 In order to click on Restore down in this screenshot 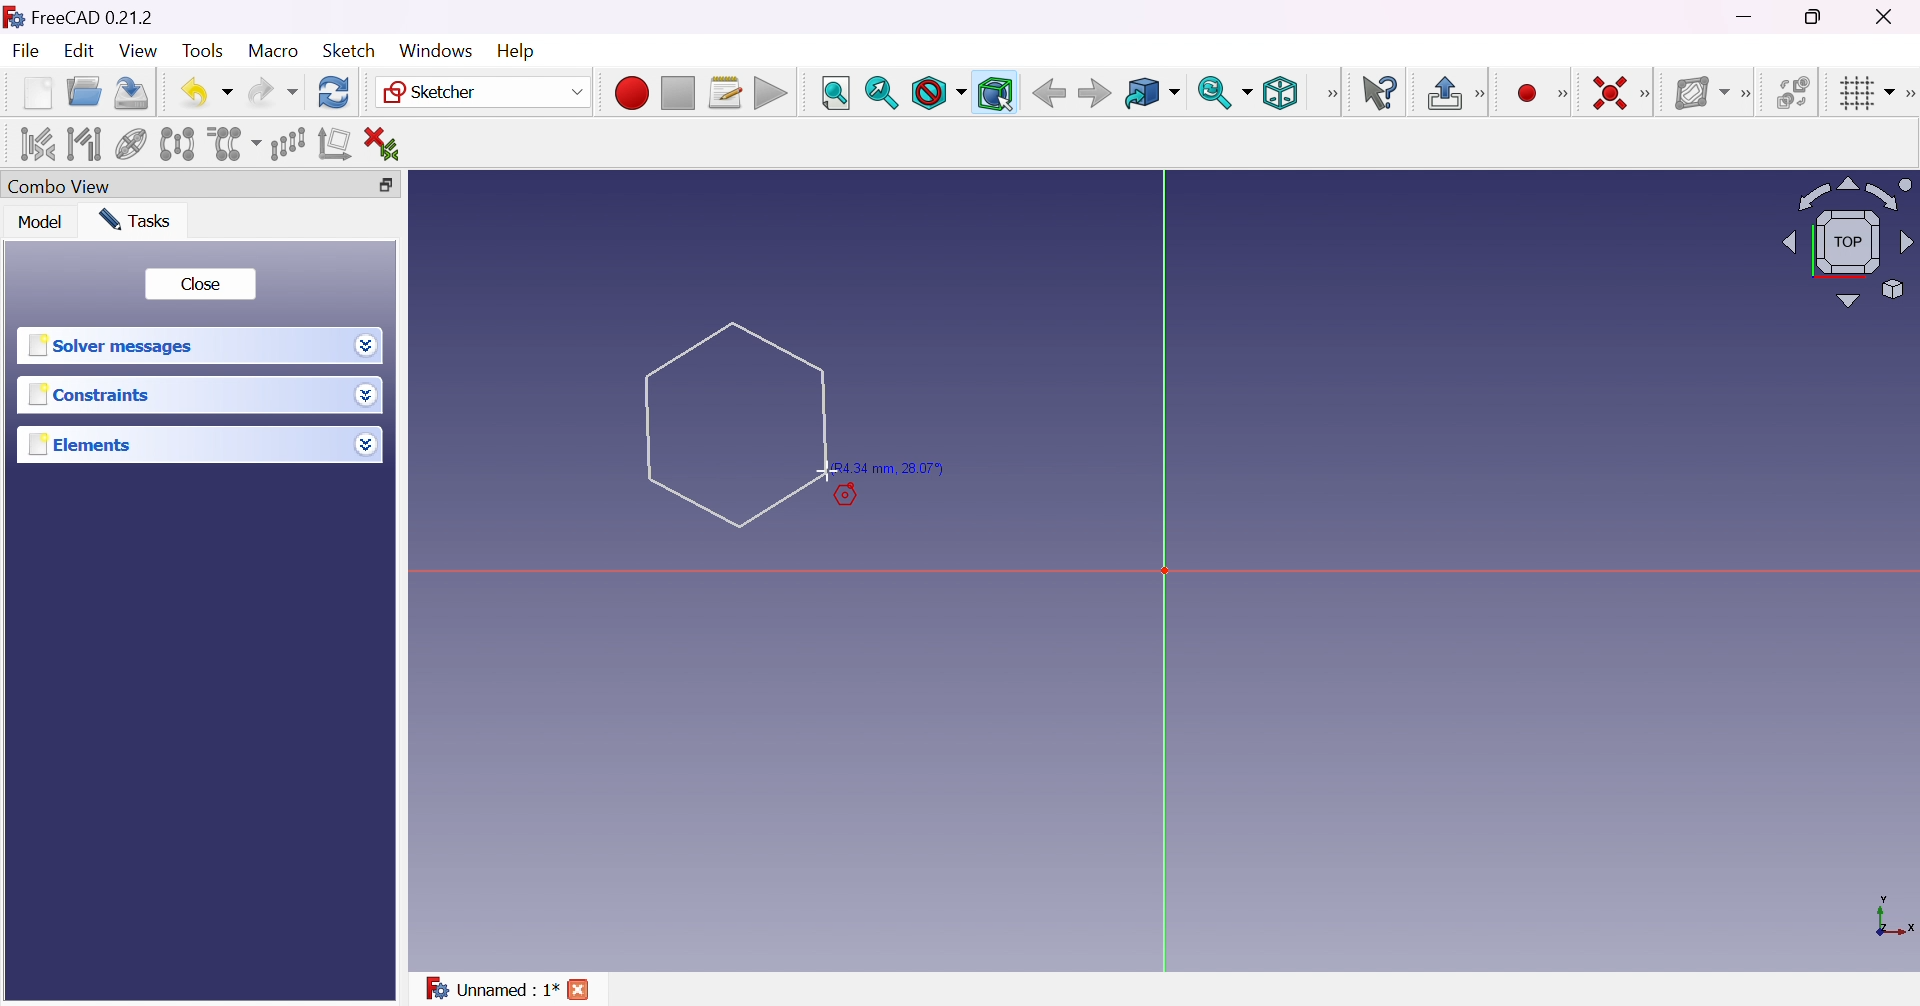, I will do `click(1821, 15)`.